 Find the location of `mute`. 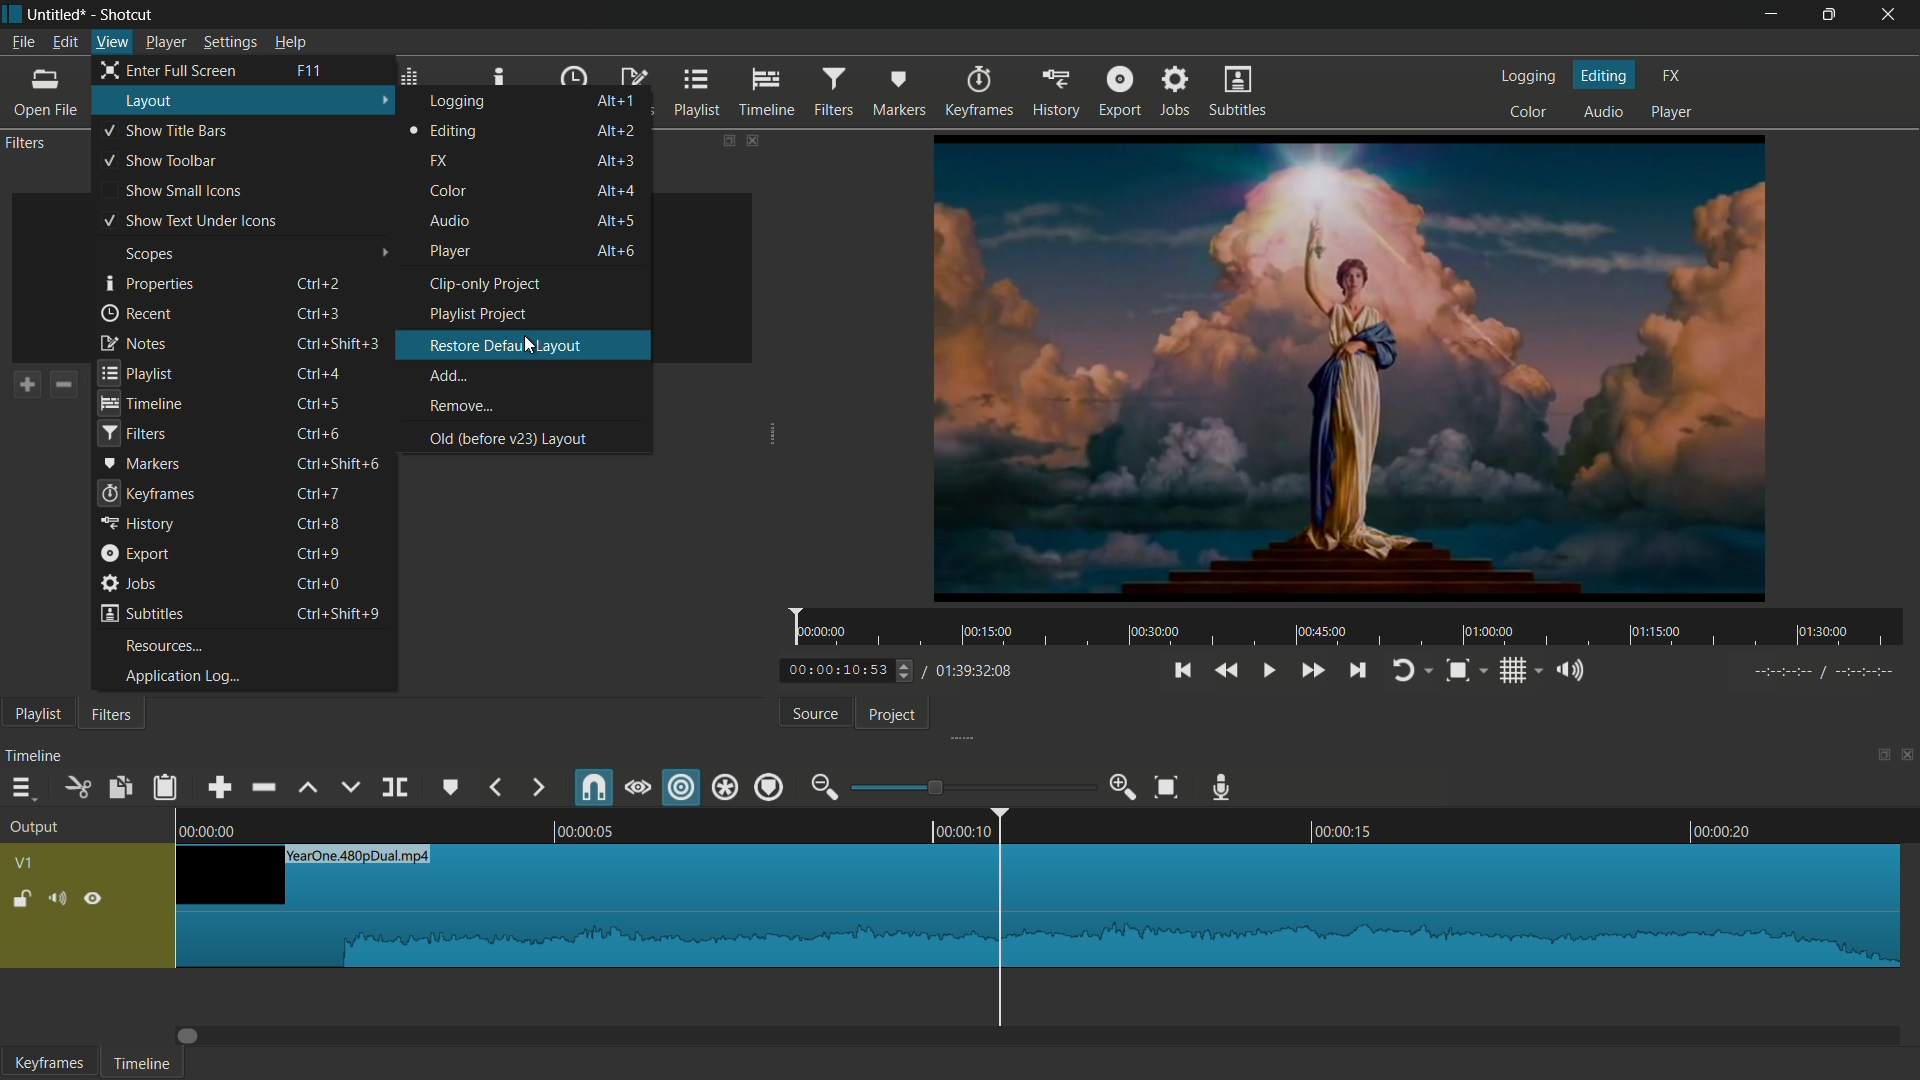

mute is located at coordinates (61, 900).